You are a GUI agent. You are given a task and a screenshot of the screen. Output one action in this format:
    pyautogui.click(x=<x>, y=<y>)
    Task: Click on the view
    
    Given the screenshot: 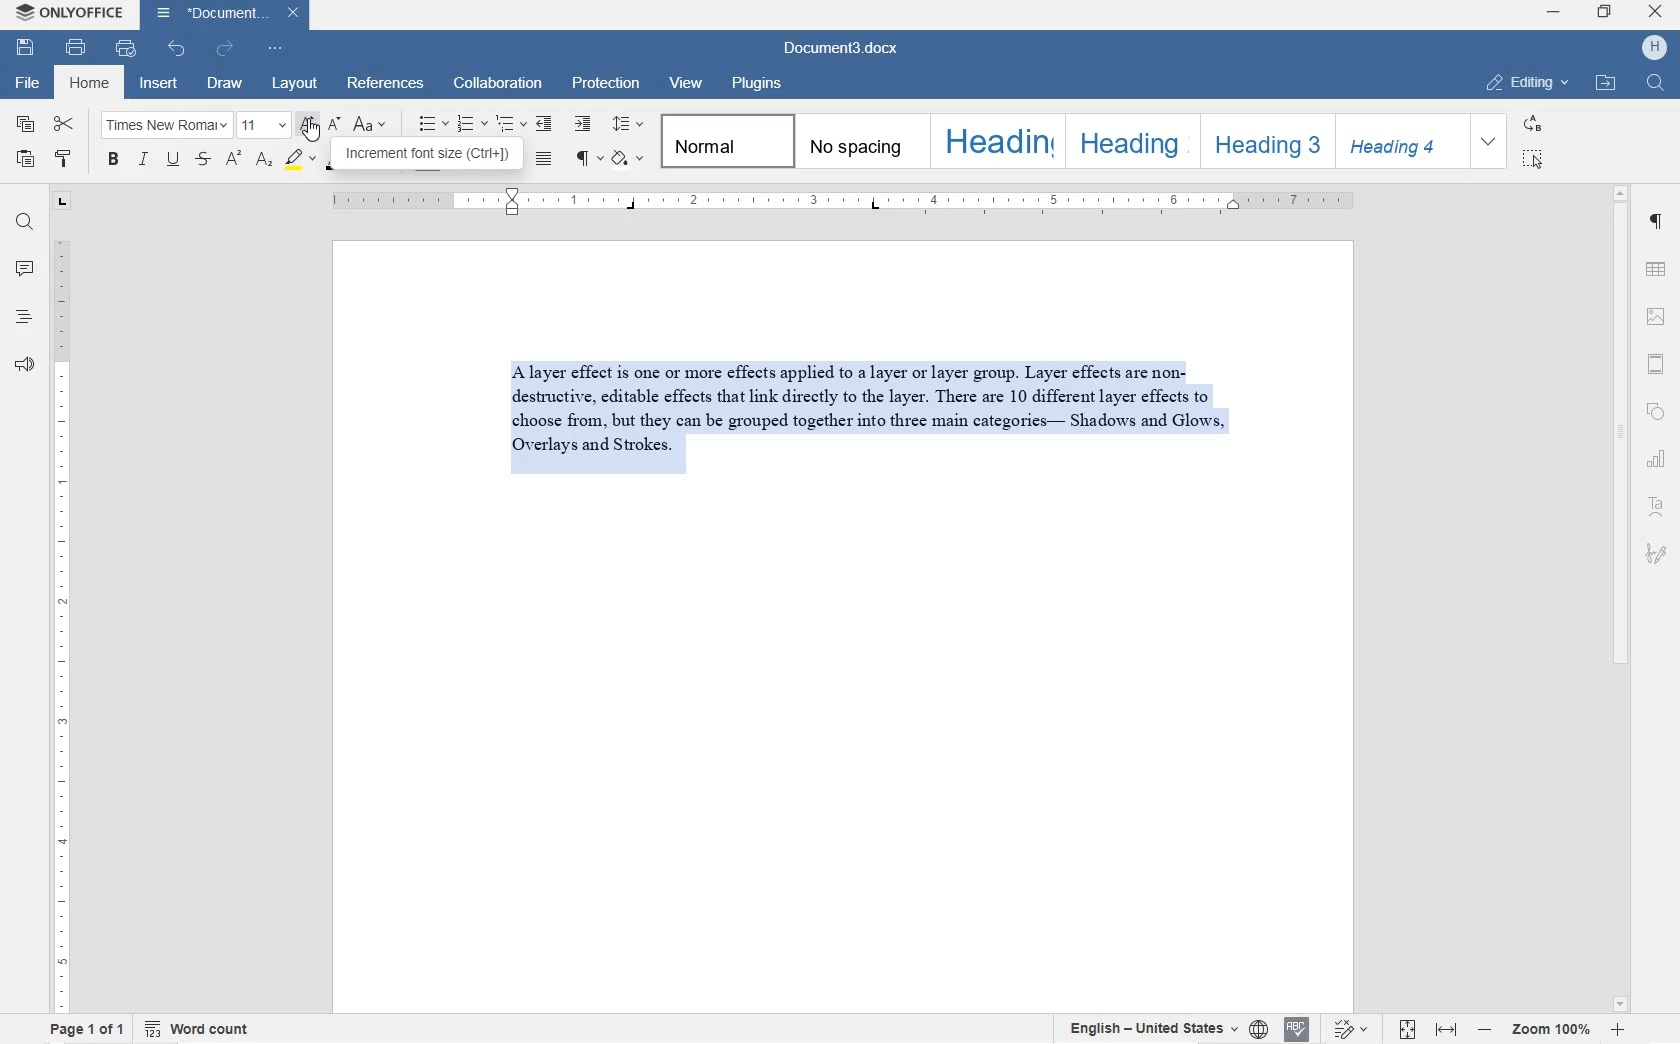 What is the action you would take?
    pyautogui.click(x=686, y=84)
    